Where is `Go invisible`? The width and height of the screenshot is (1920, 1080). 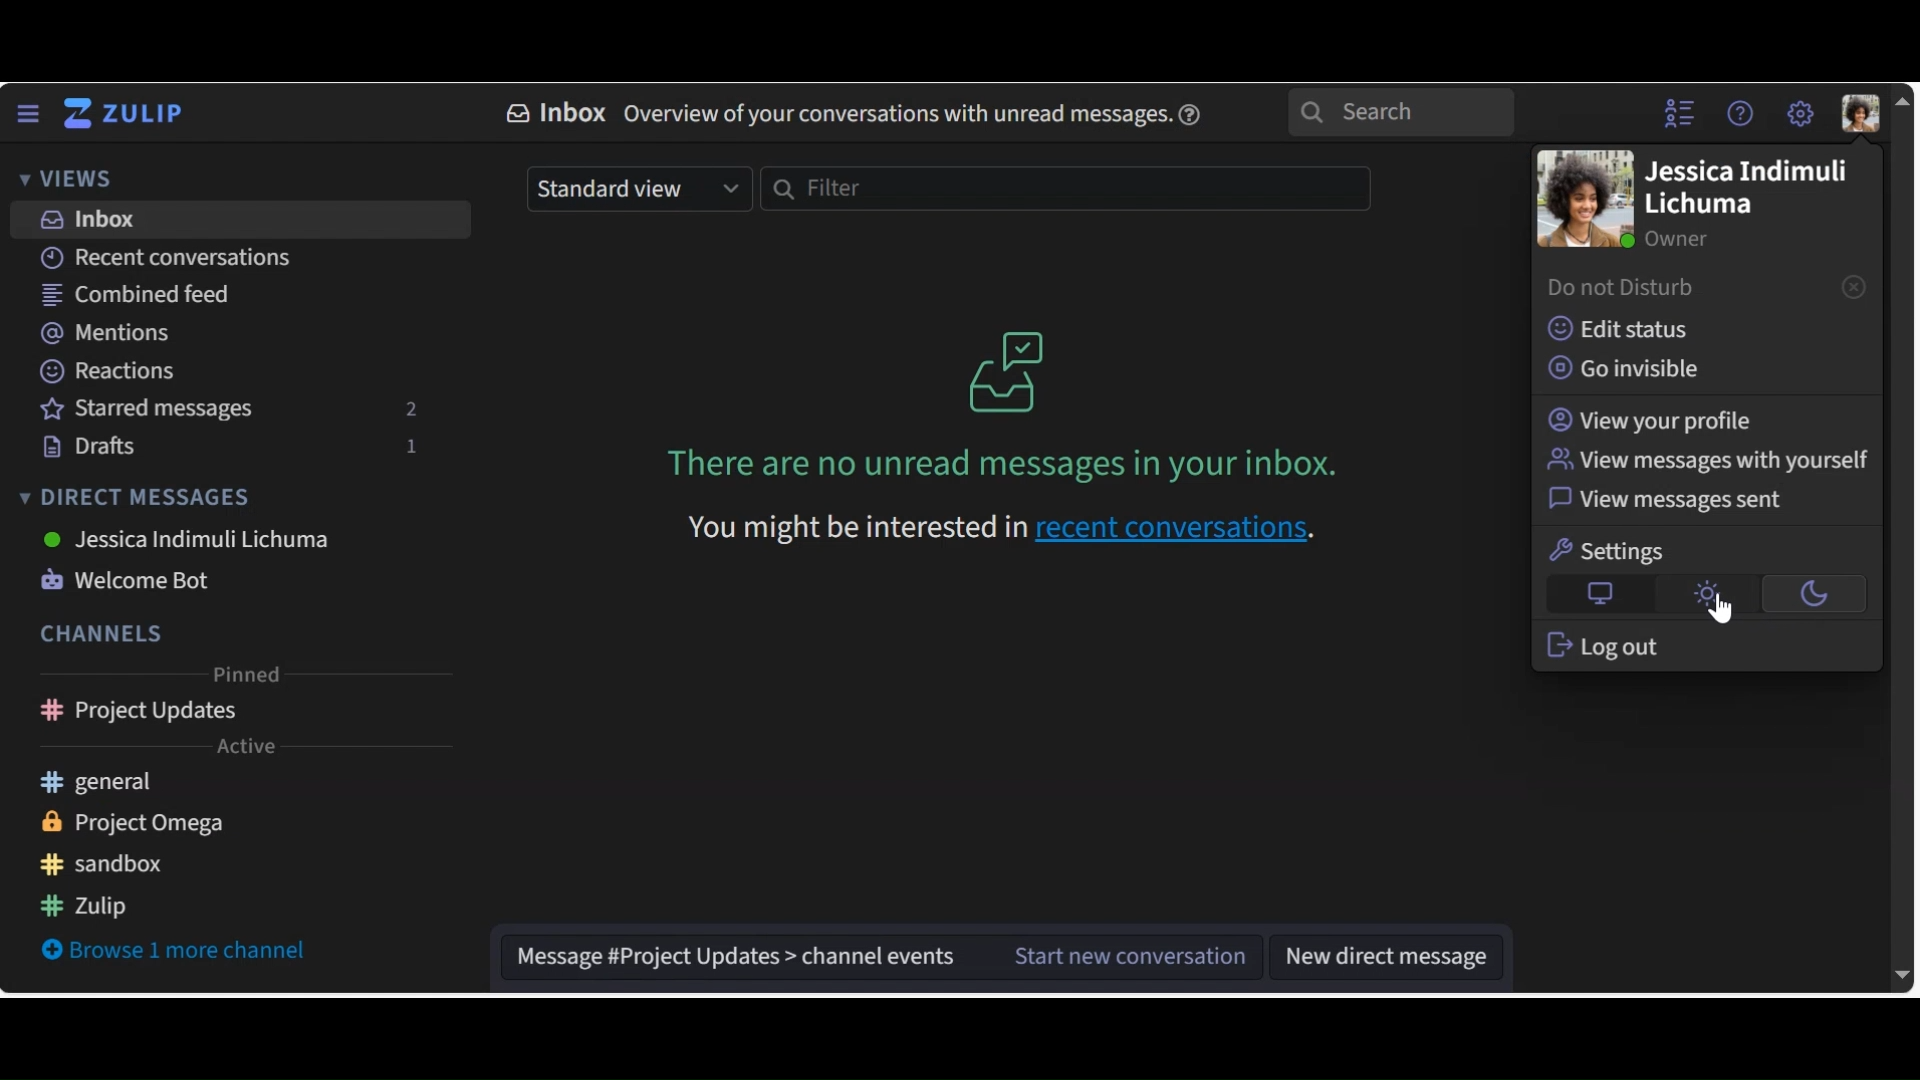
Go invisible is located at coordinates (1634, 369).